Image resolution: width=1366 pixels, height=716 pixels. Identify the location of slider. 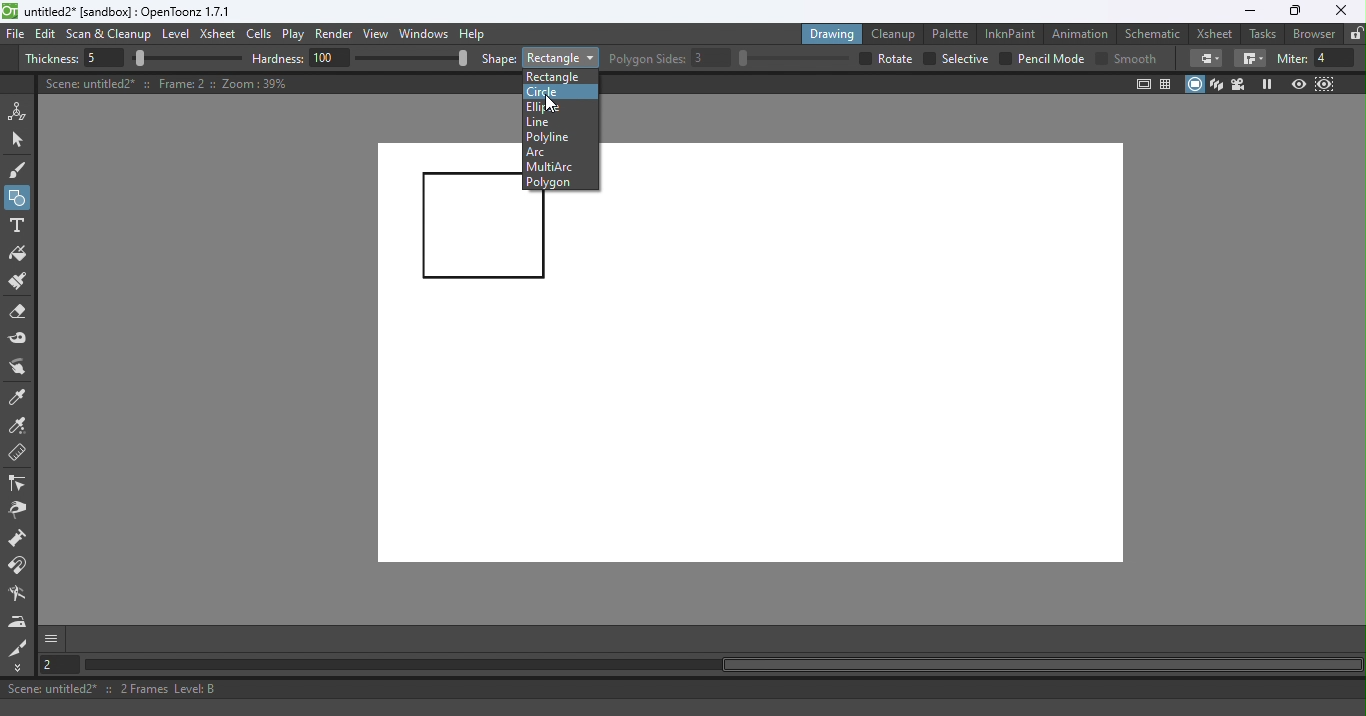
(187, 59).